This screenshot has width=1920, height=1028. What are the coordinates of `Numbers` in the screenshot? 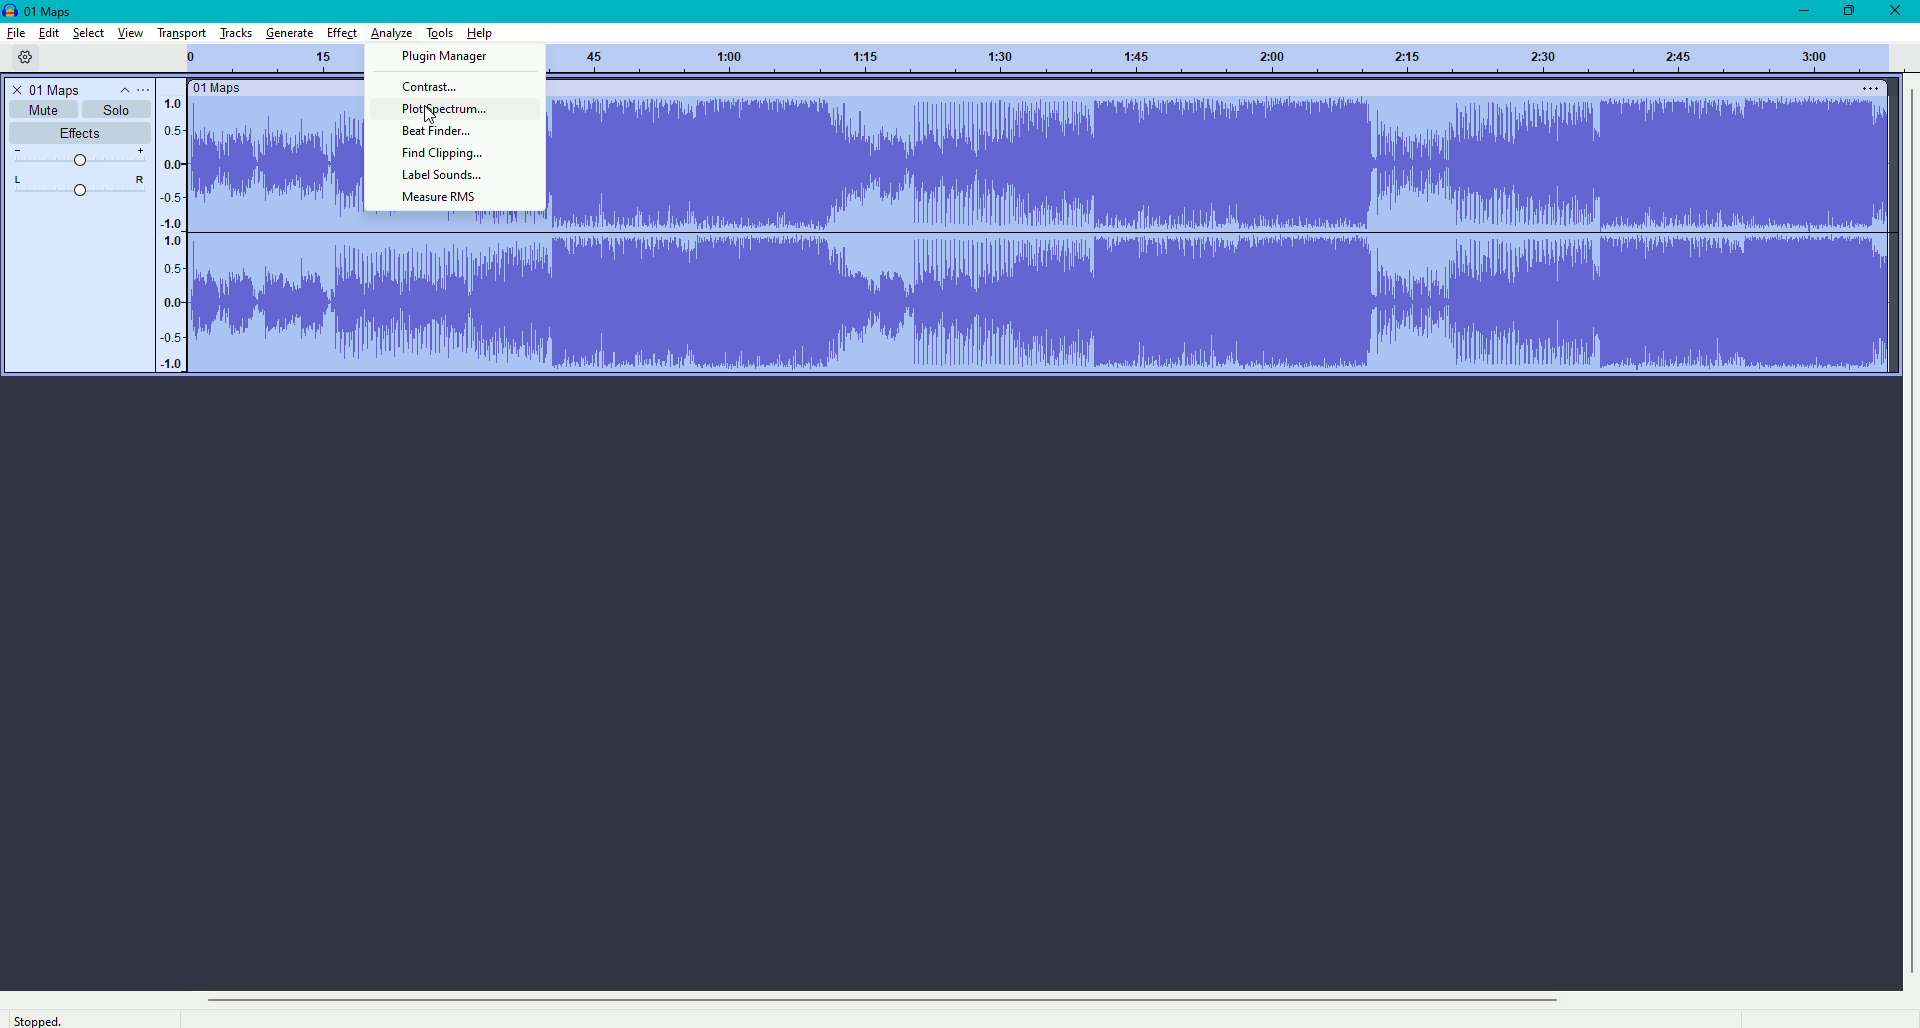 It's located at (171, 236).